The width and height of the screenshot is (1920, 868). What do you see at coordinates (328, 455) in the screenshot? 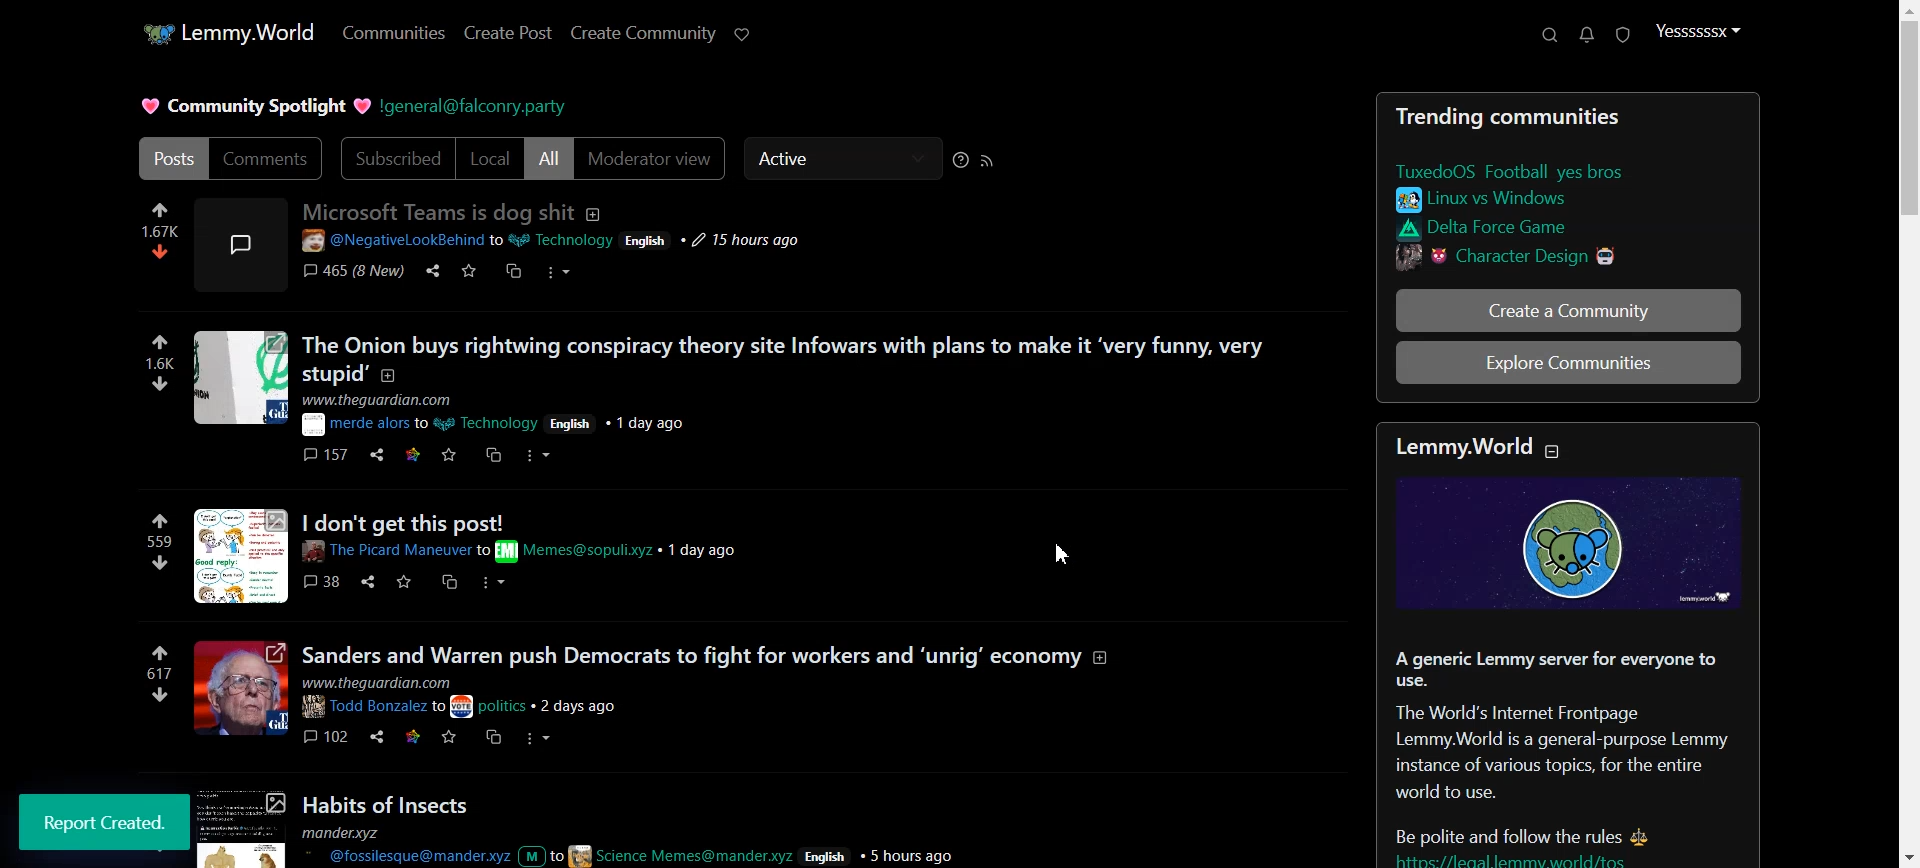
I see `comments` at bounding box center [328, 455].